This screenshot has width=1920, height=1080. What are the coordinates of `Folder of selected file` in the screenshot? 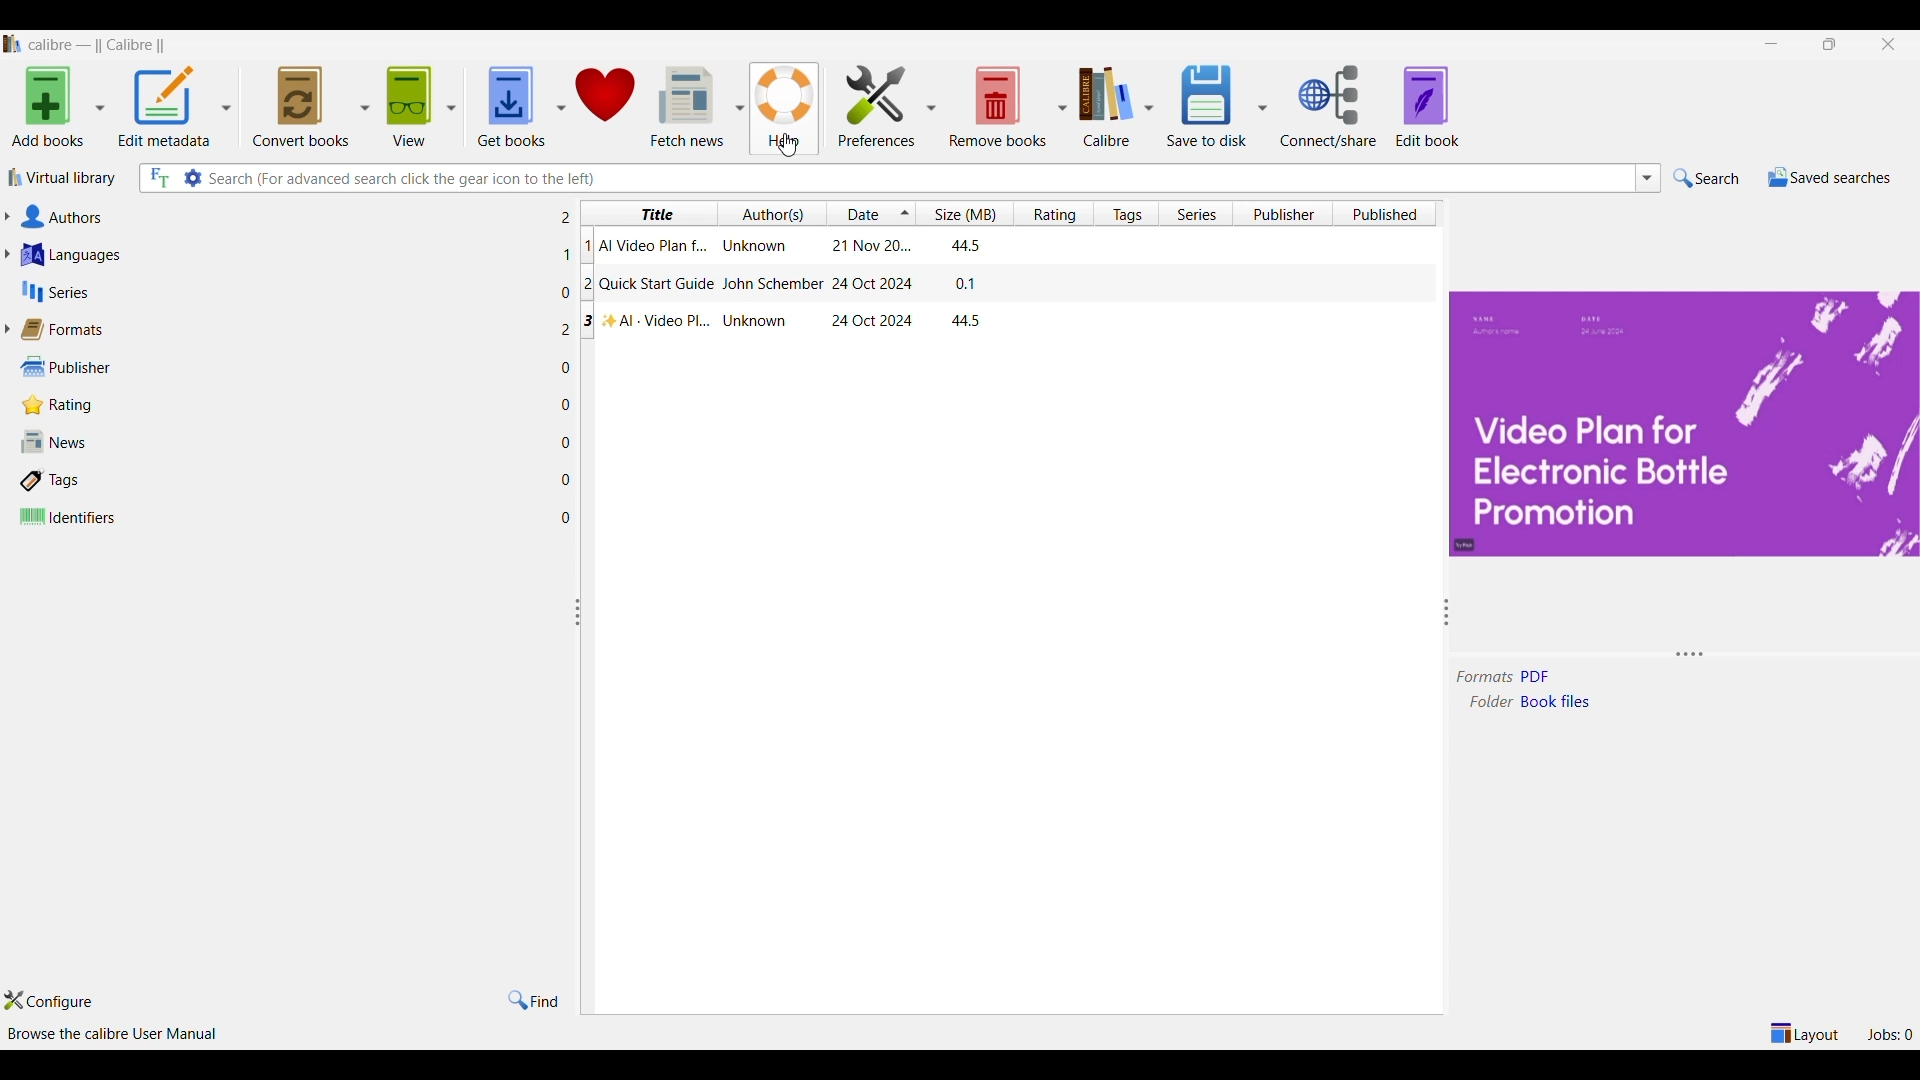 It's located at (1555, 702).